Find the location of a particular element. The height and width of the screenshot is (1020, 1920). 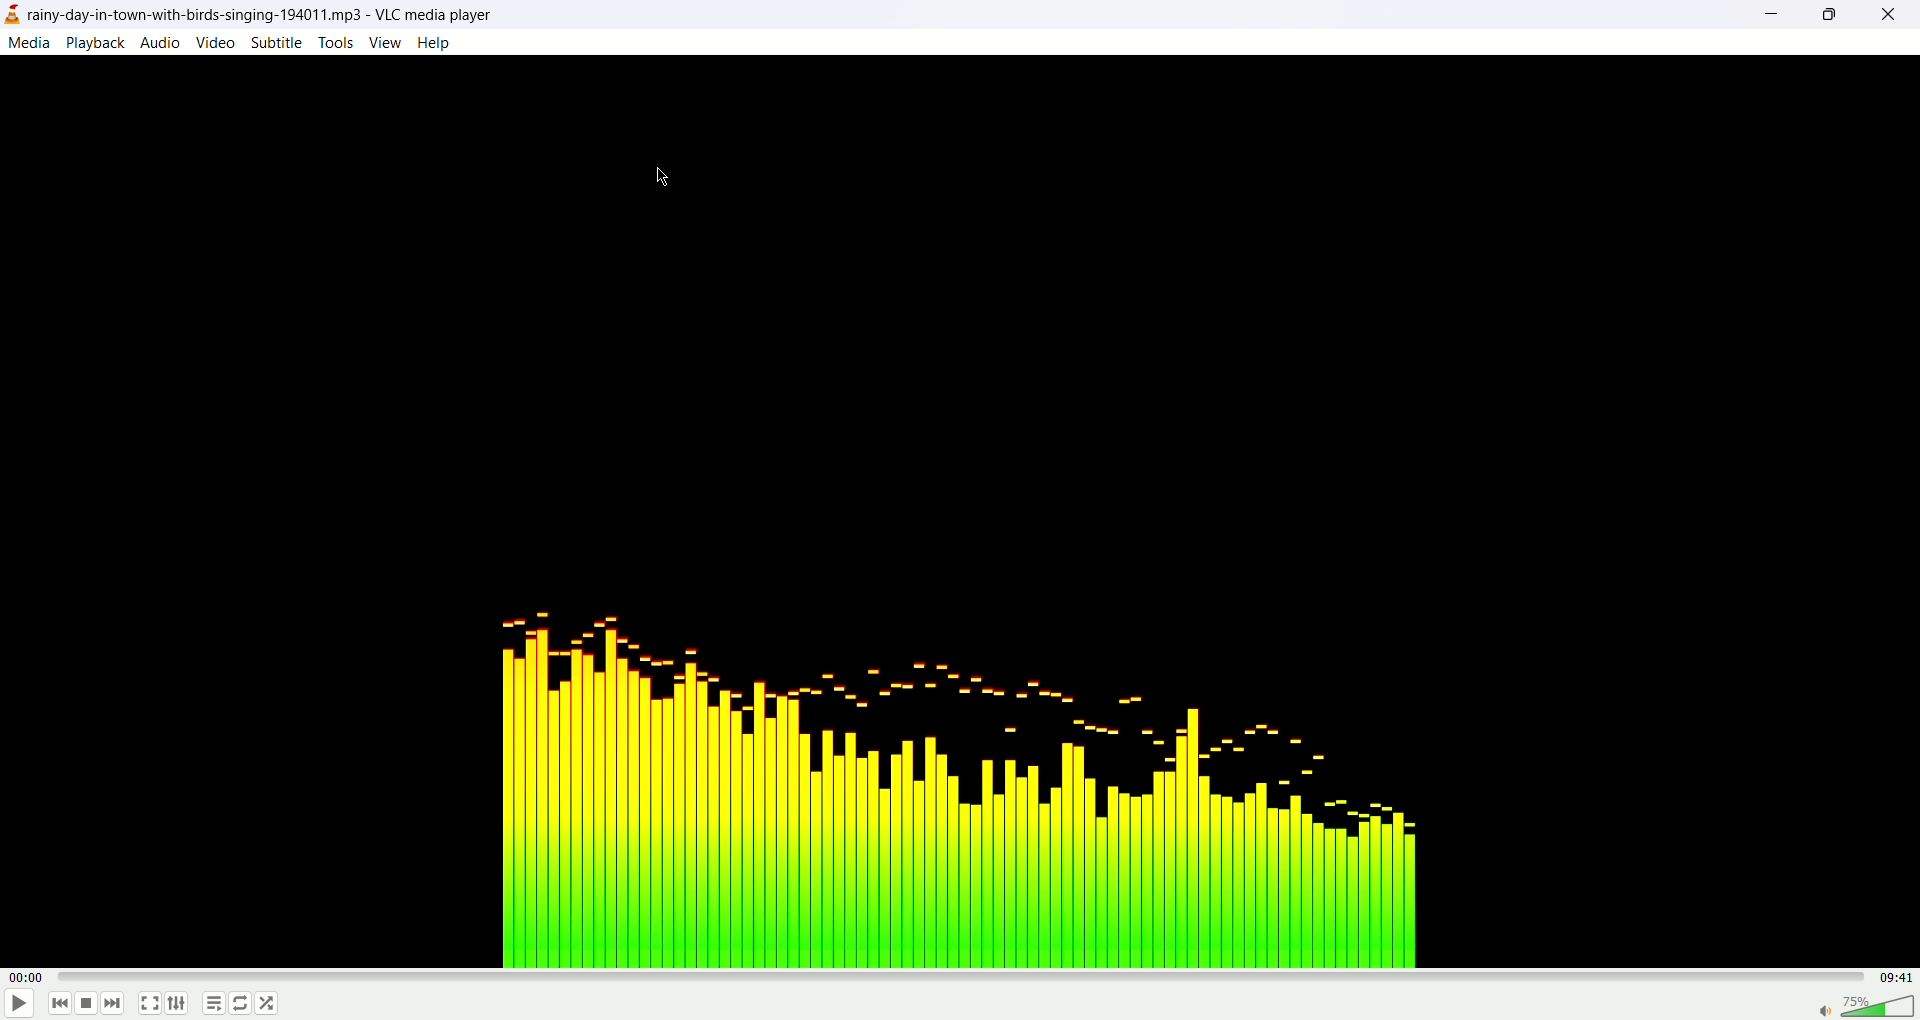

logo is located at coordinates (12, 13).